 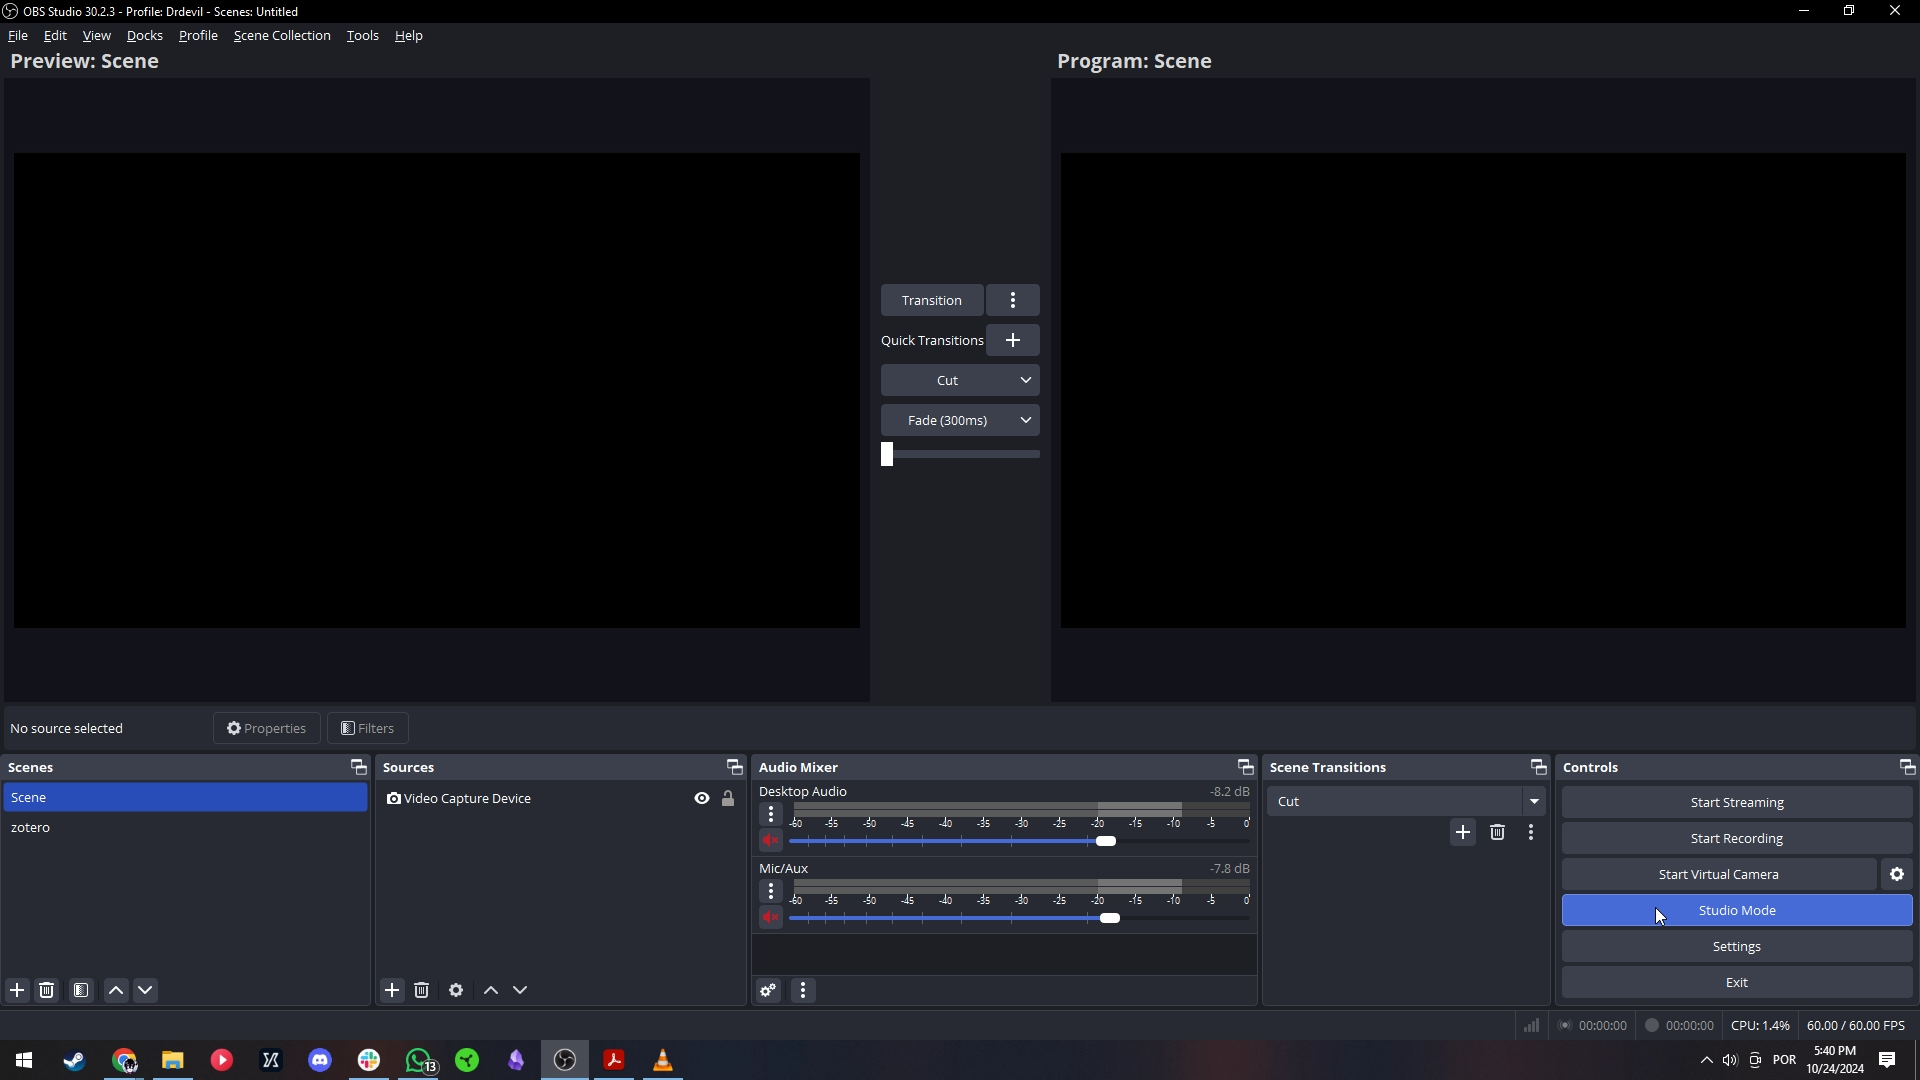 I want to click on Fps, so click(x=2141, y=1186).